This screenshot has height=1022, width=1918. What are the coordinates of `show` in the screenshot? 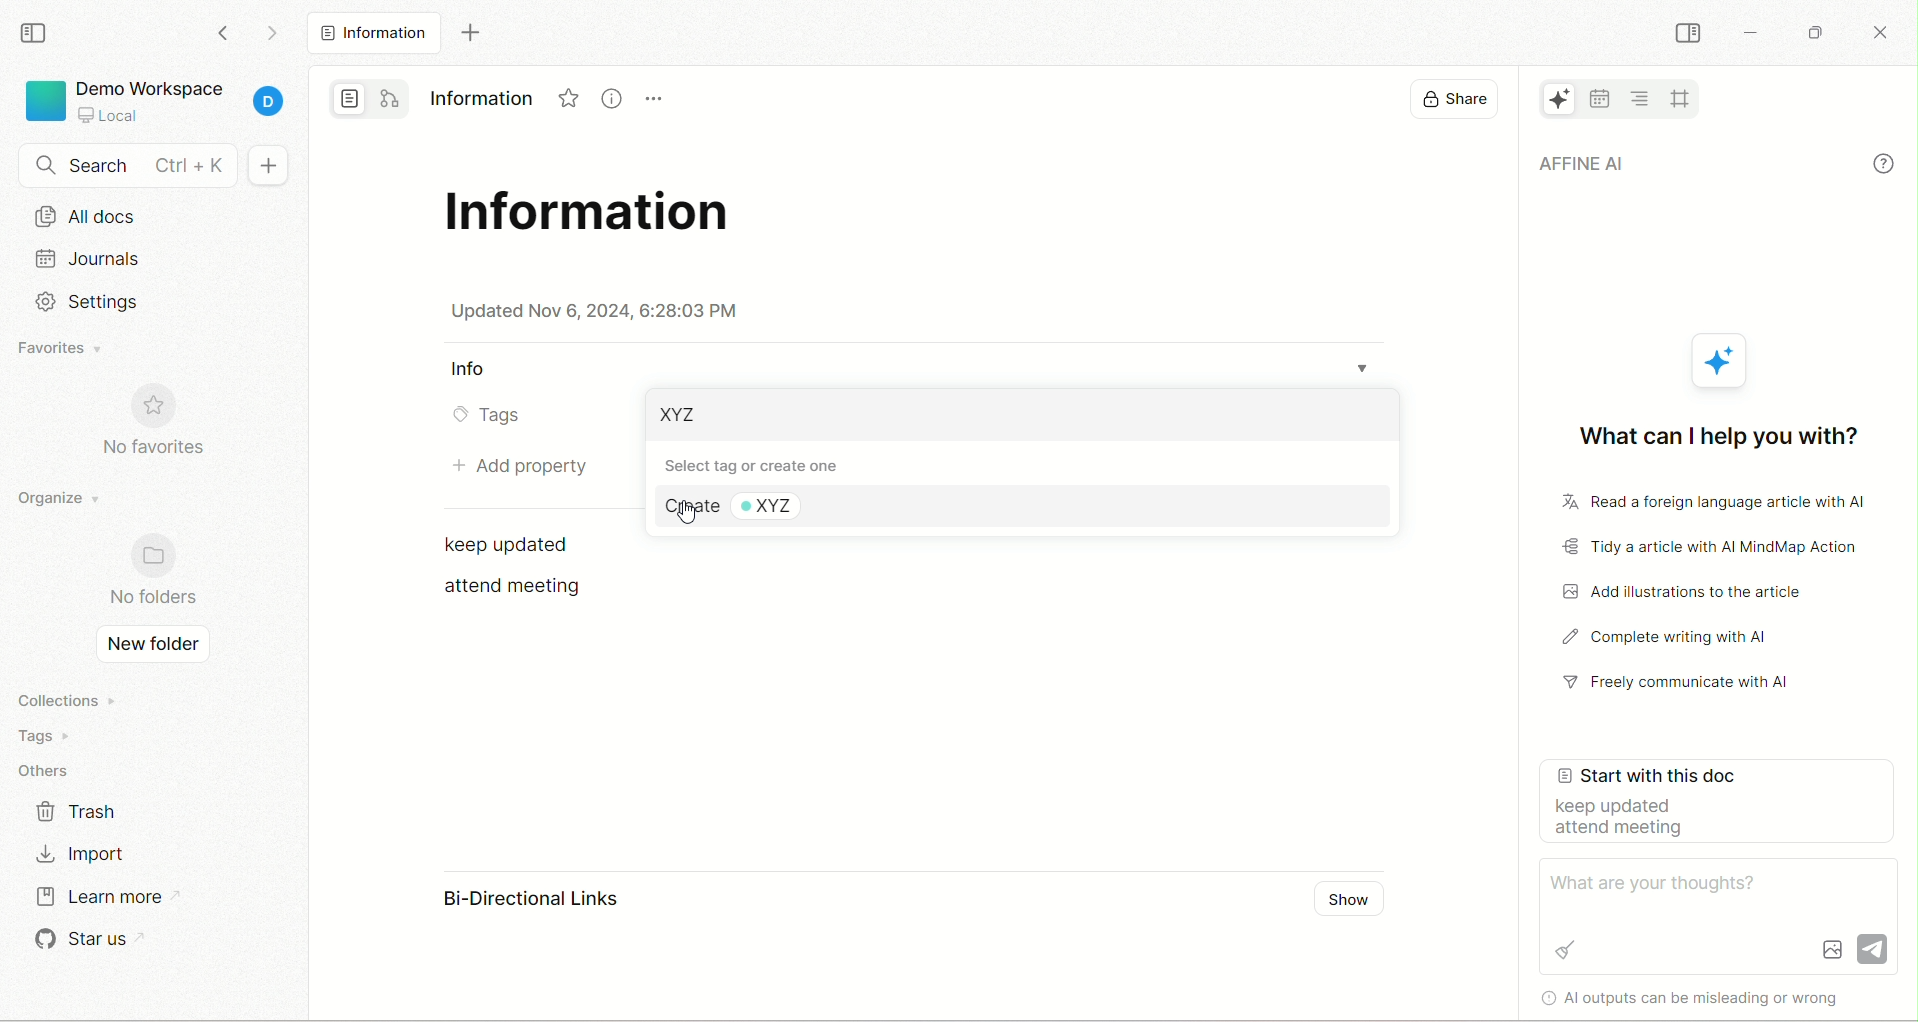 It's located at (1348, 902).